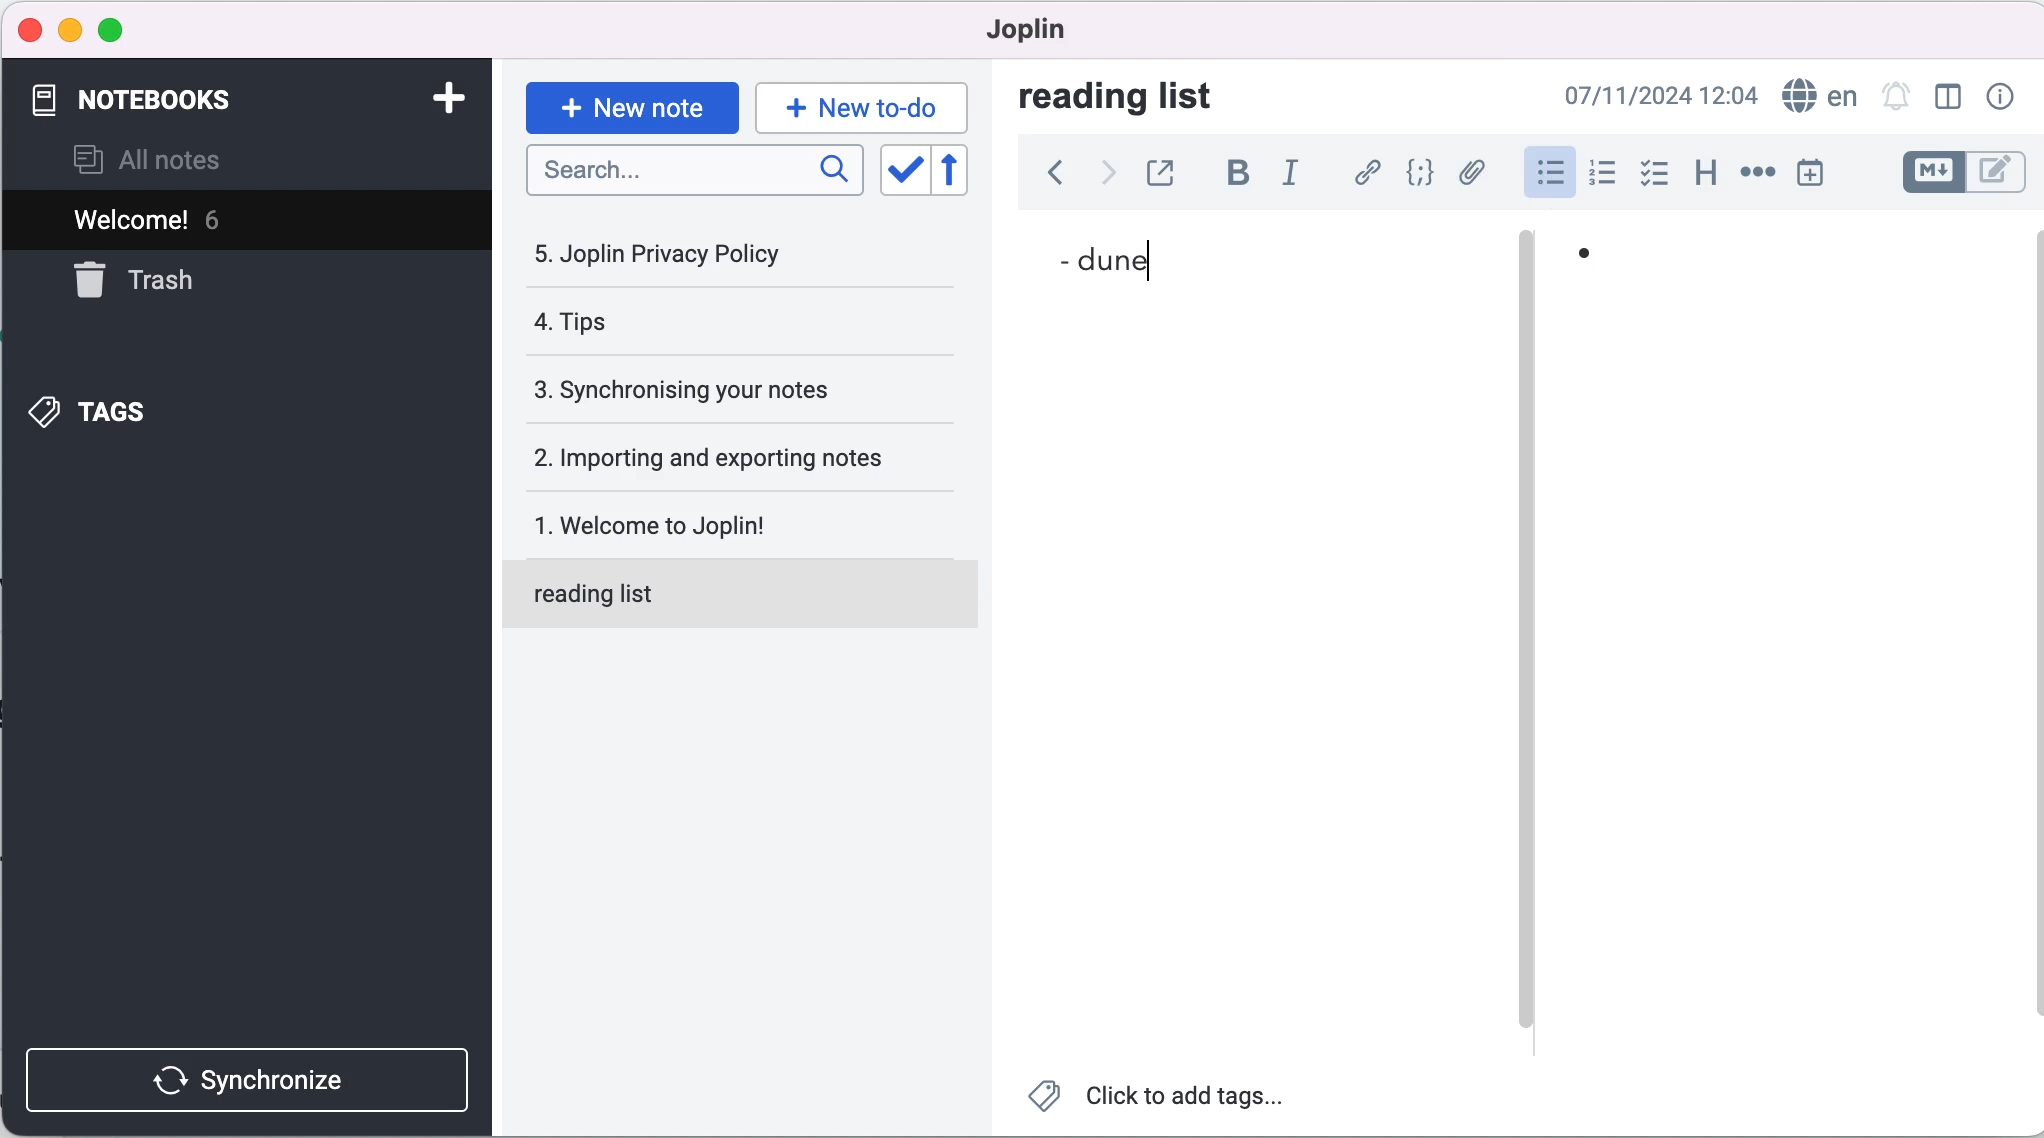  I want to click on reading list , so click(746, 592).